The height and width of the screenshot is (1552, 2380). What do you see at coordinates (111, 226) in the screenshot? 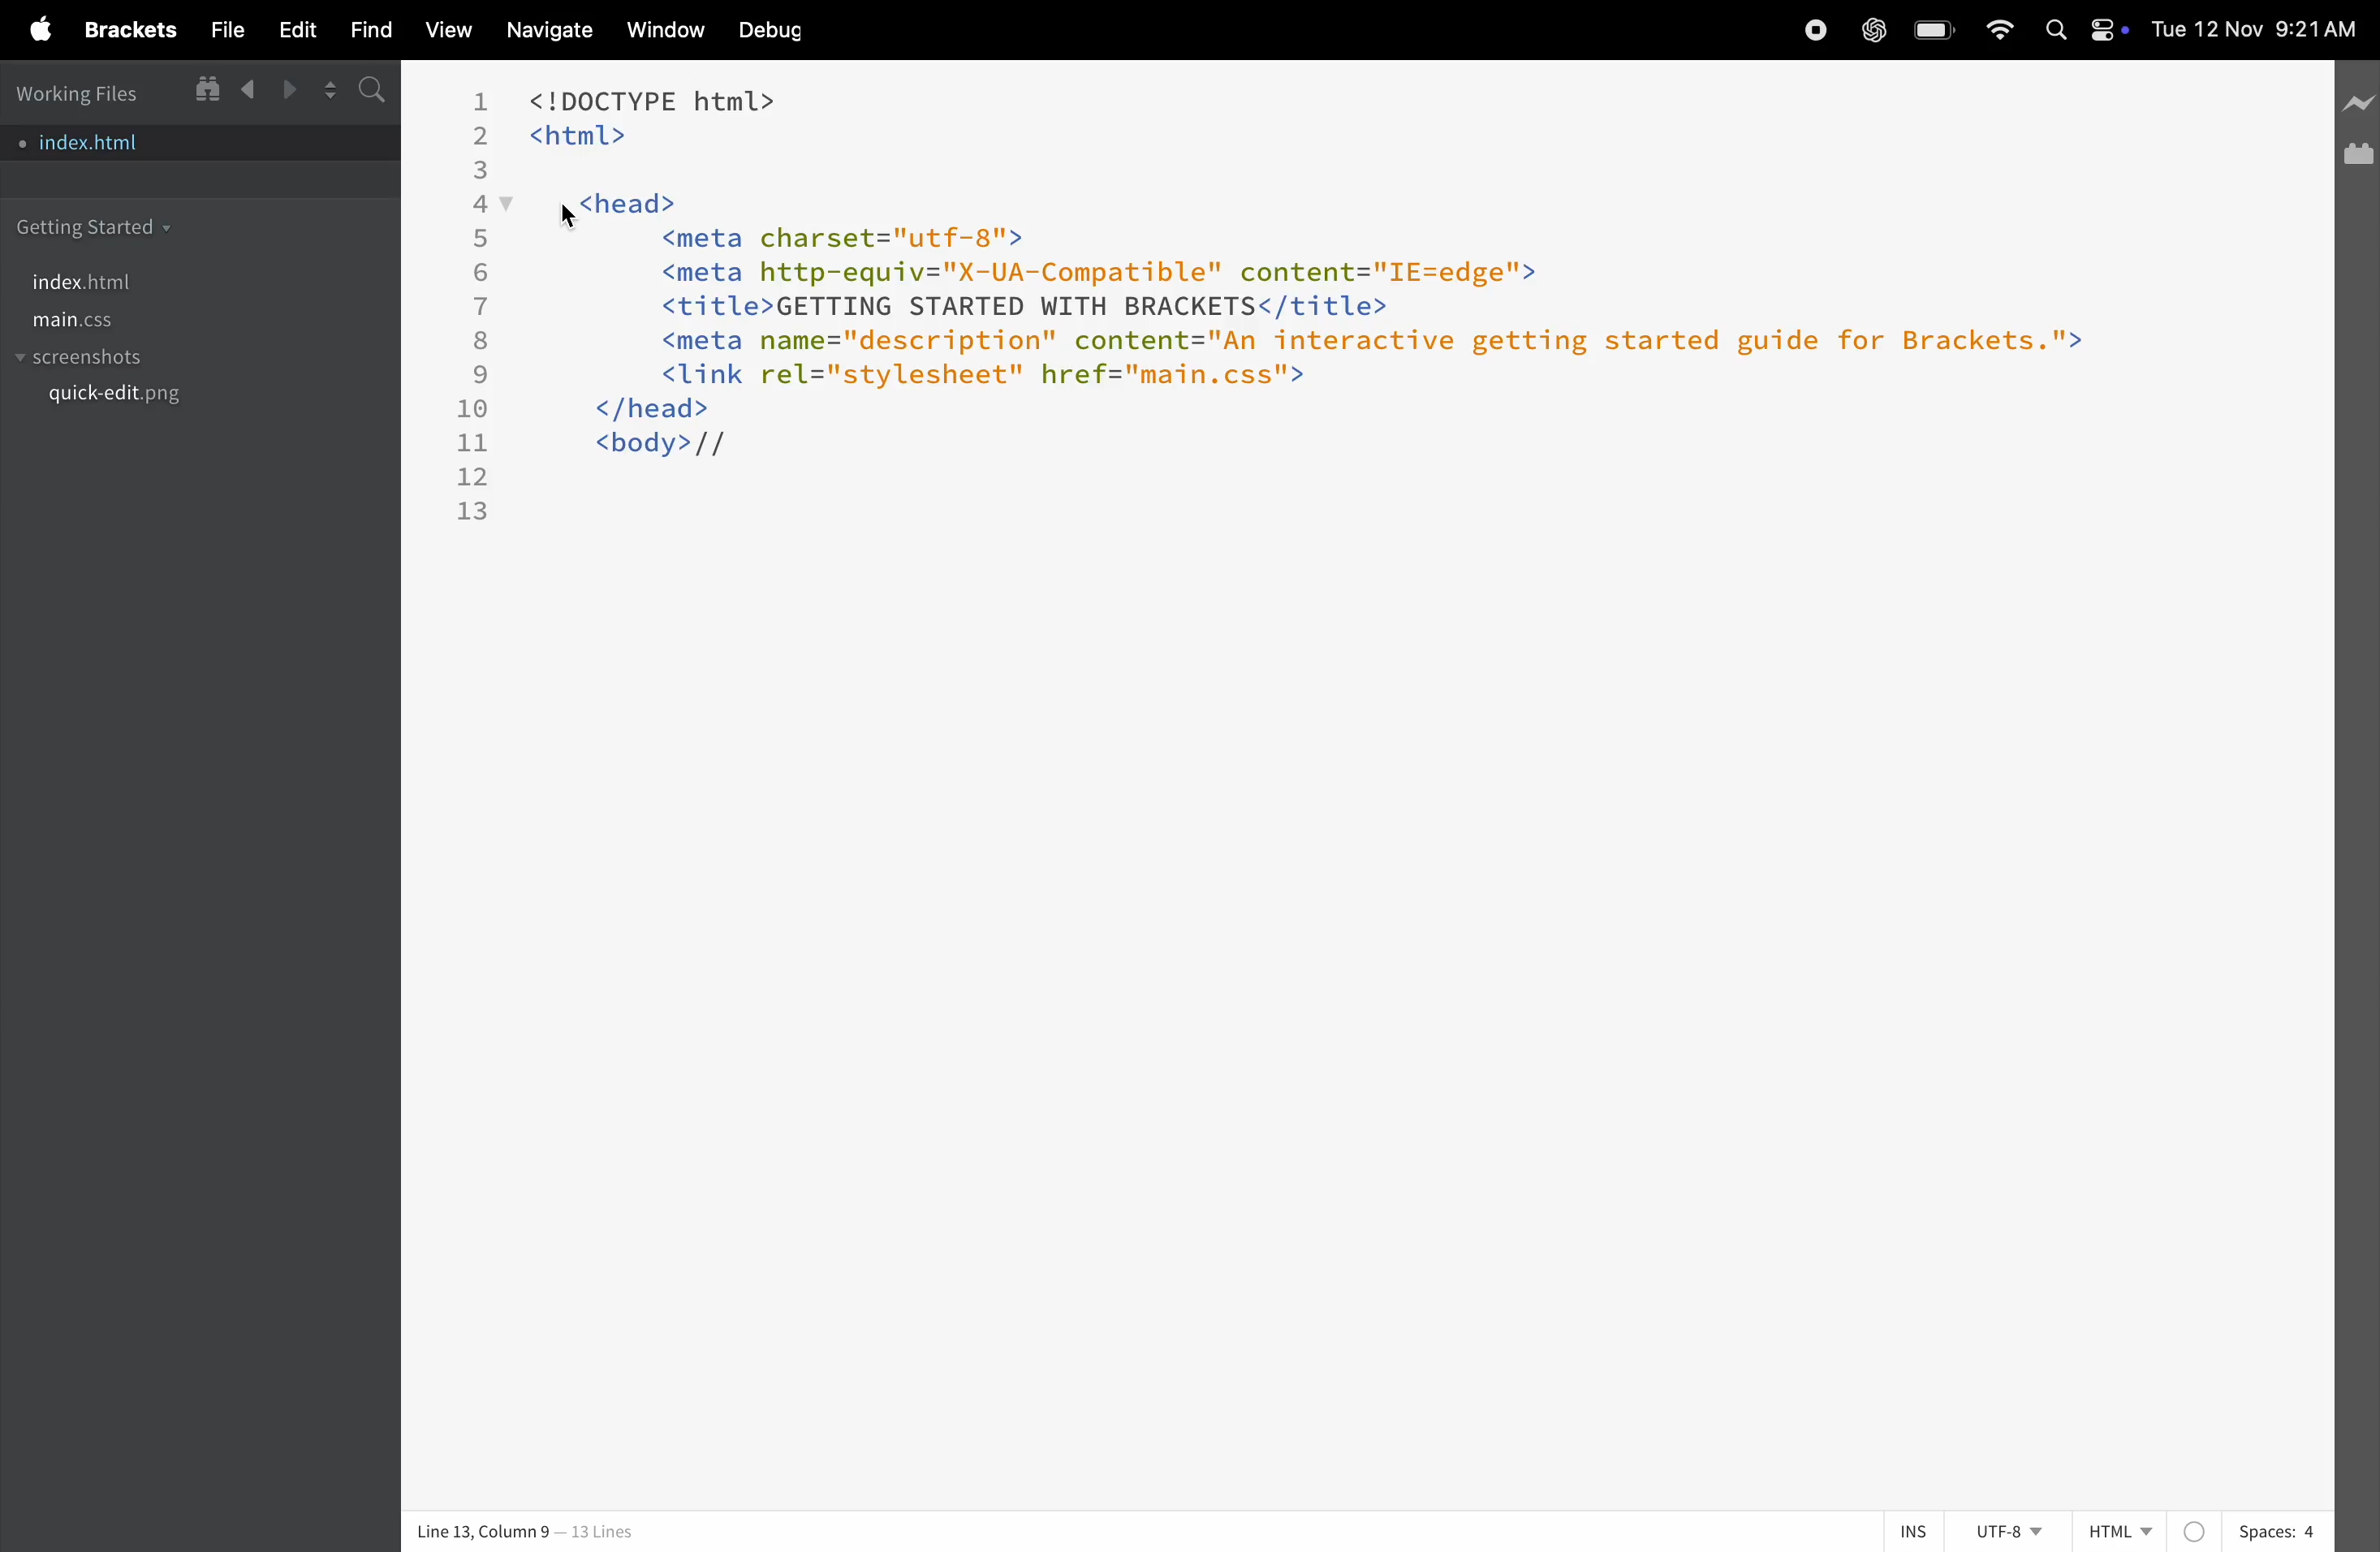
I see `getting started` at bounding box center [111, 226].